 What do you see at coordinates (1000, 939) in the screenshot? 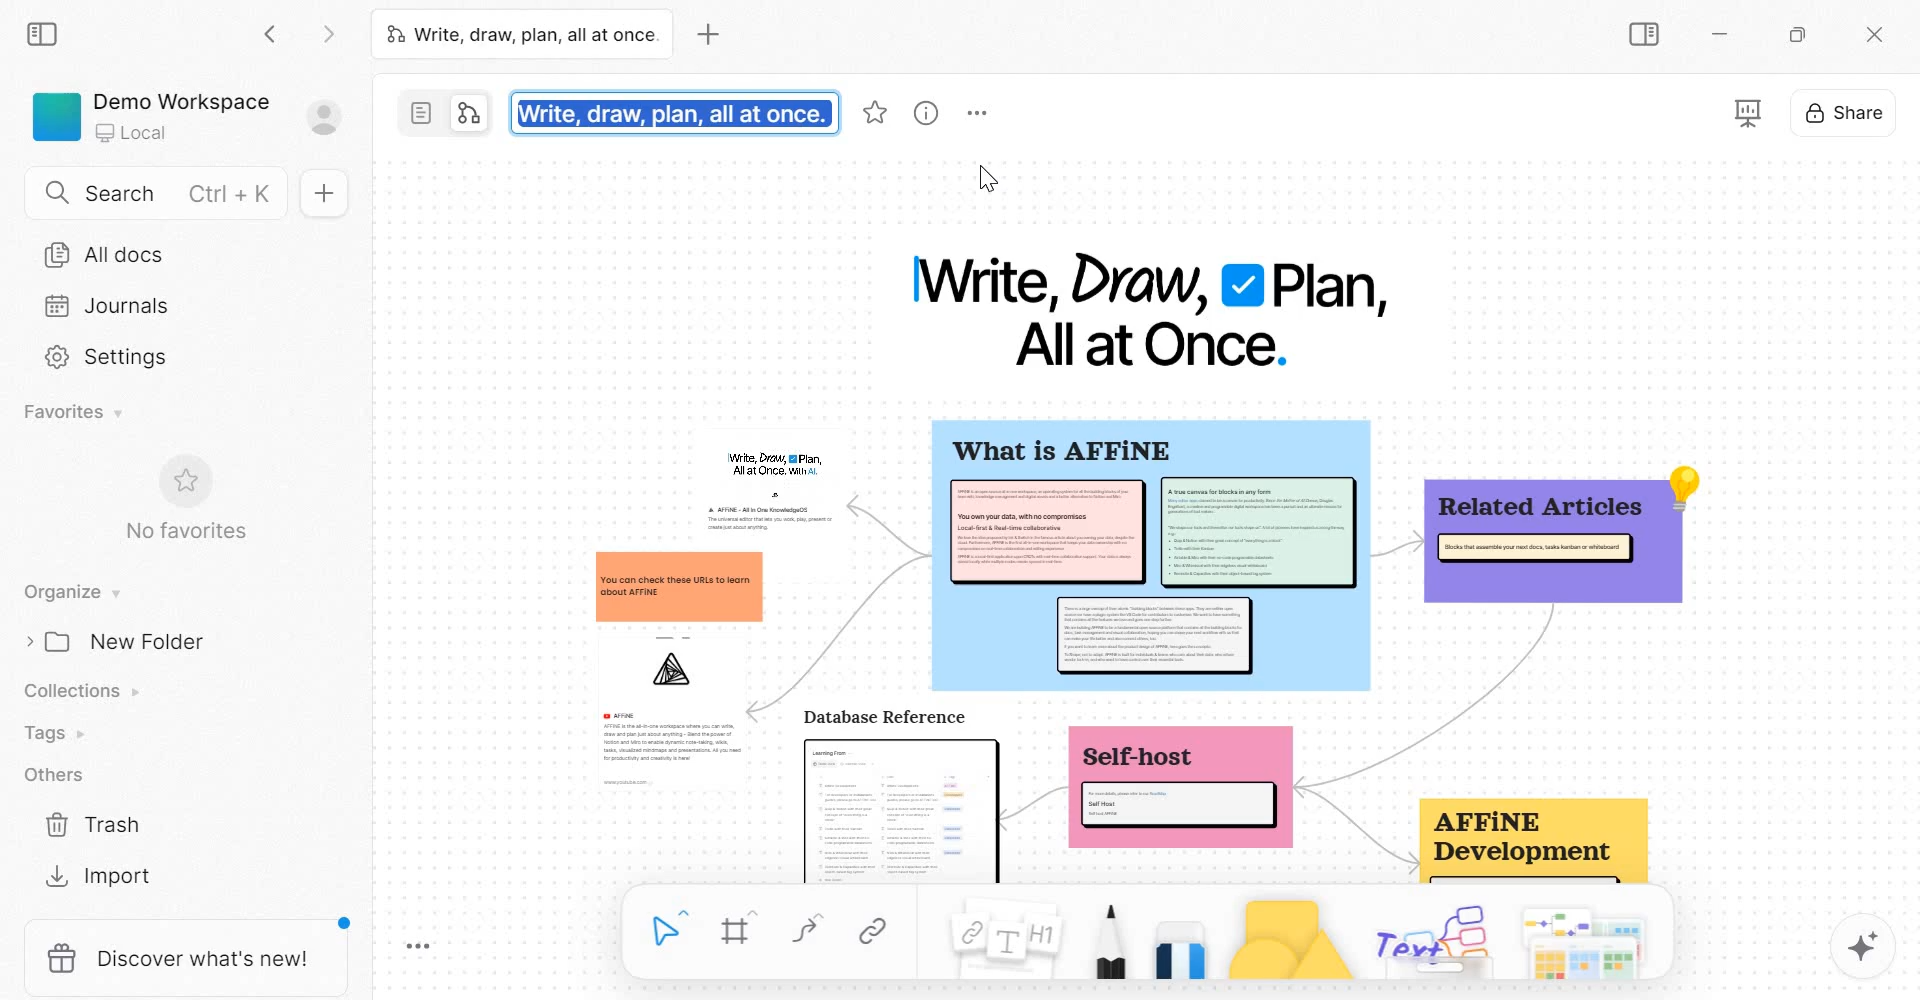
I see `Note` at bounding box center [1000, 939].